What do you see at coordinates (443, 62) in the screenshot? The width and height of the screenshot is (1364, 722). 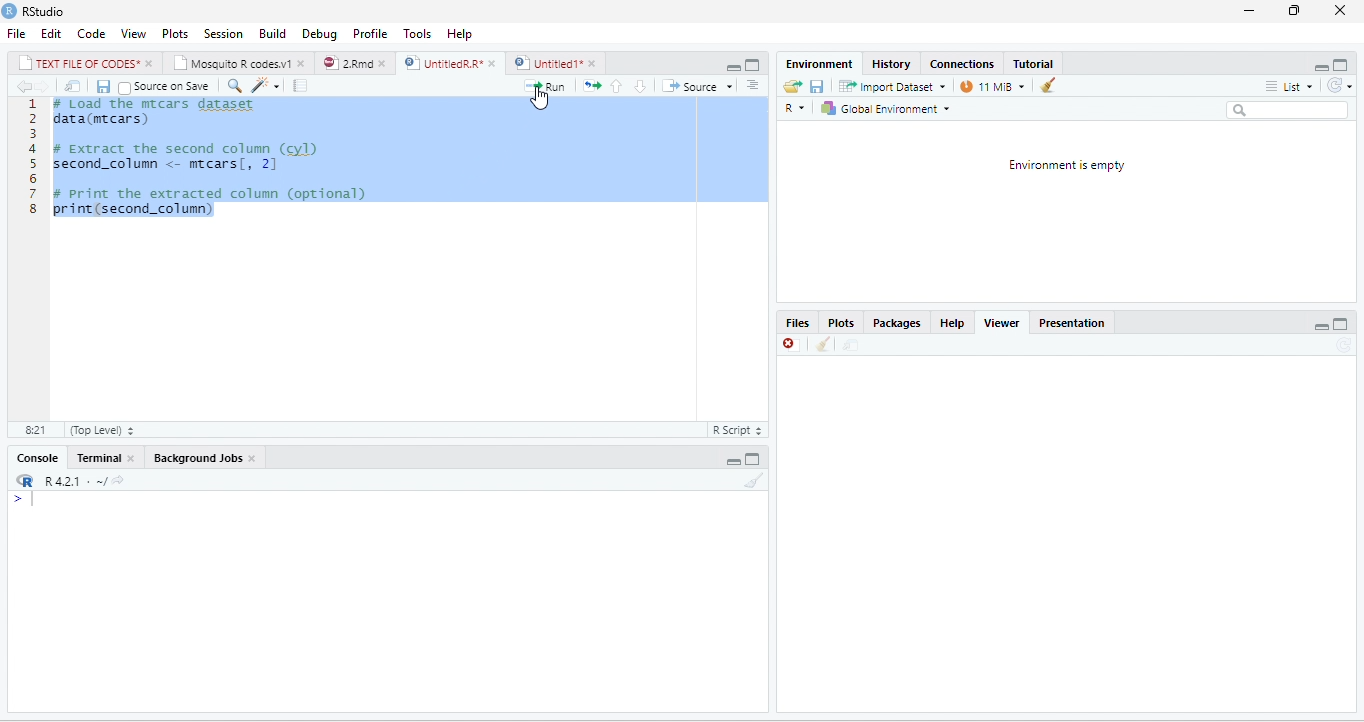 I see `UnttiedR A` at bounding box center [443, 62].